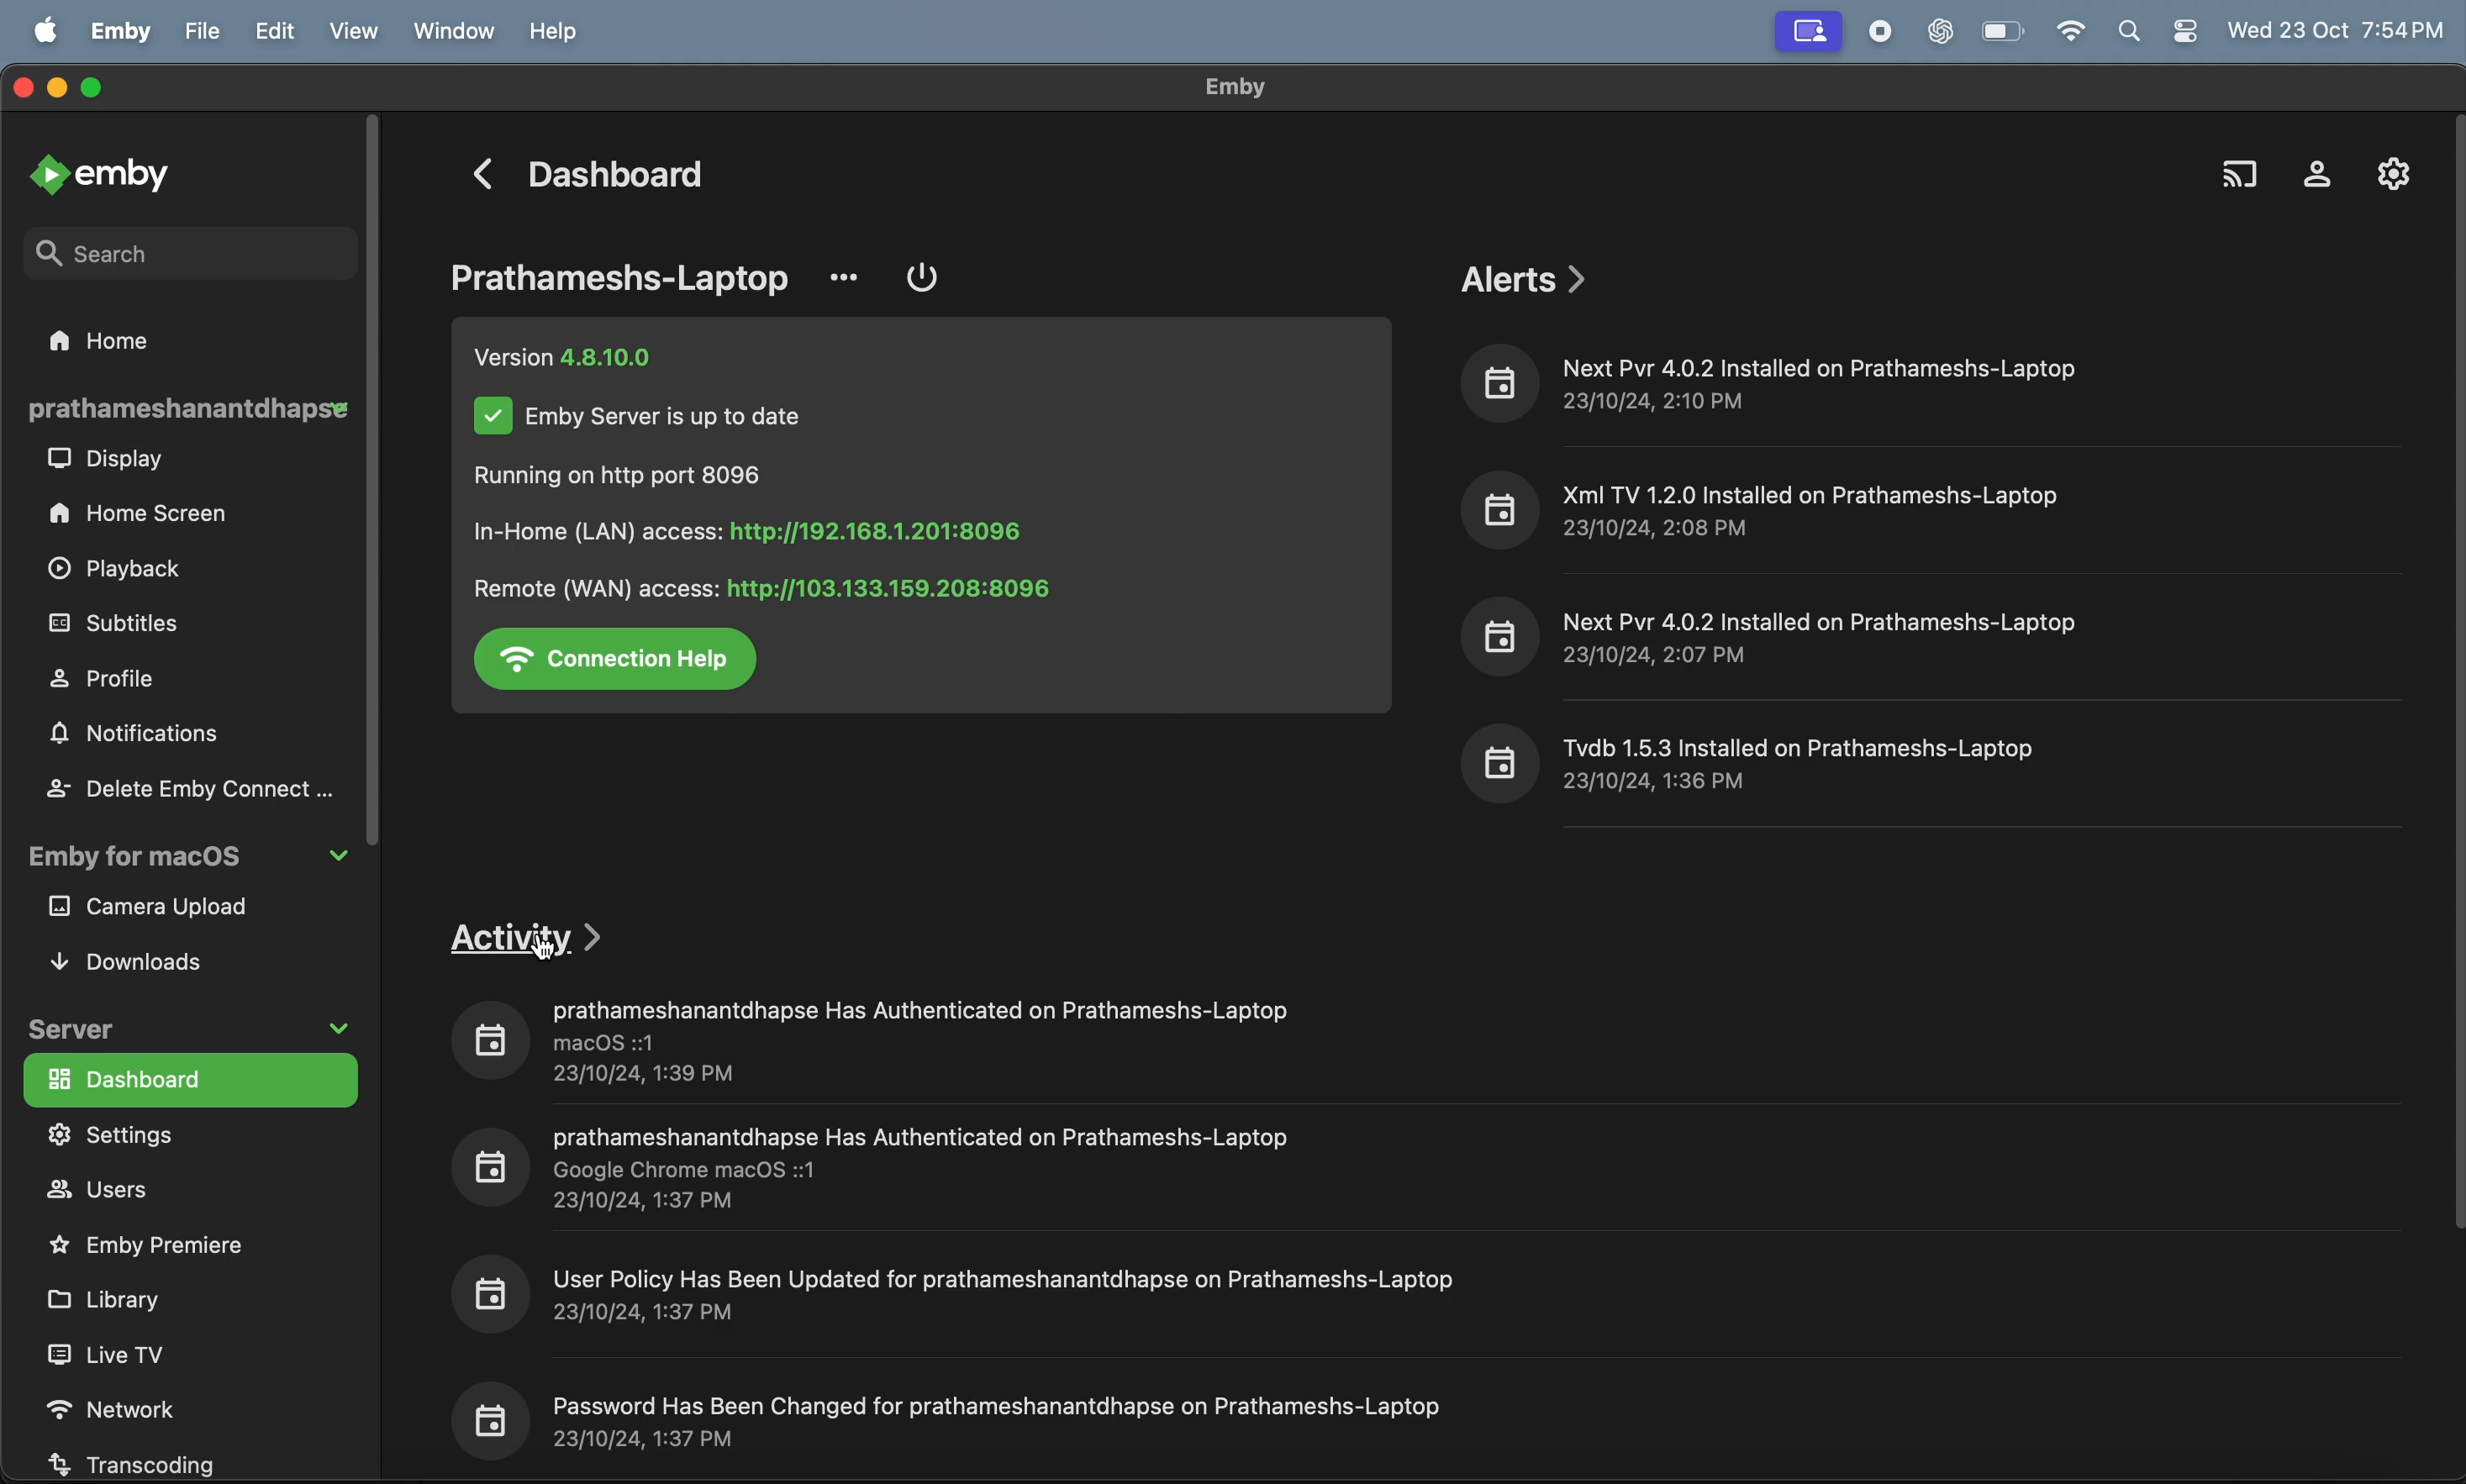  I want to click on prathameshanantdhapse, so click(189, 408).